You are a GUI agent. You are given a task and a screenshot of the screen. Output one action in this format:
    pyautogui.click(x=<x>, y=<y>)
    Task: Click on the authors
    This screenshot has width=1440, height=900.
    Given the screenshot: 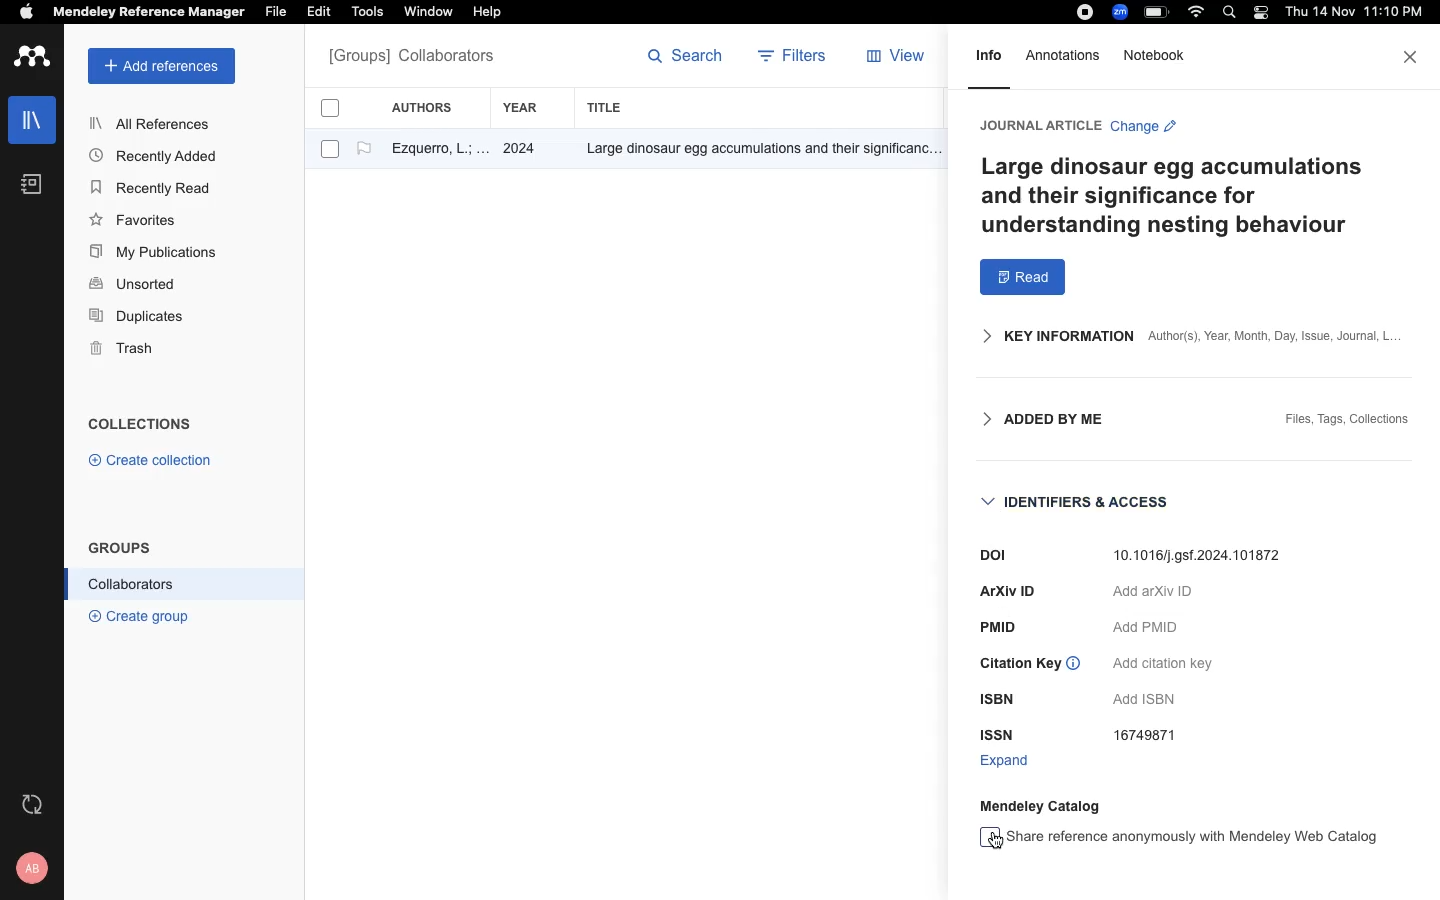 What is the action you would take?
    pyautogui.click(x=433, y=107)
    